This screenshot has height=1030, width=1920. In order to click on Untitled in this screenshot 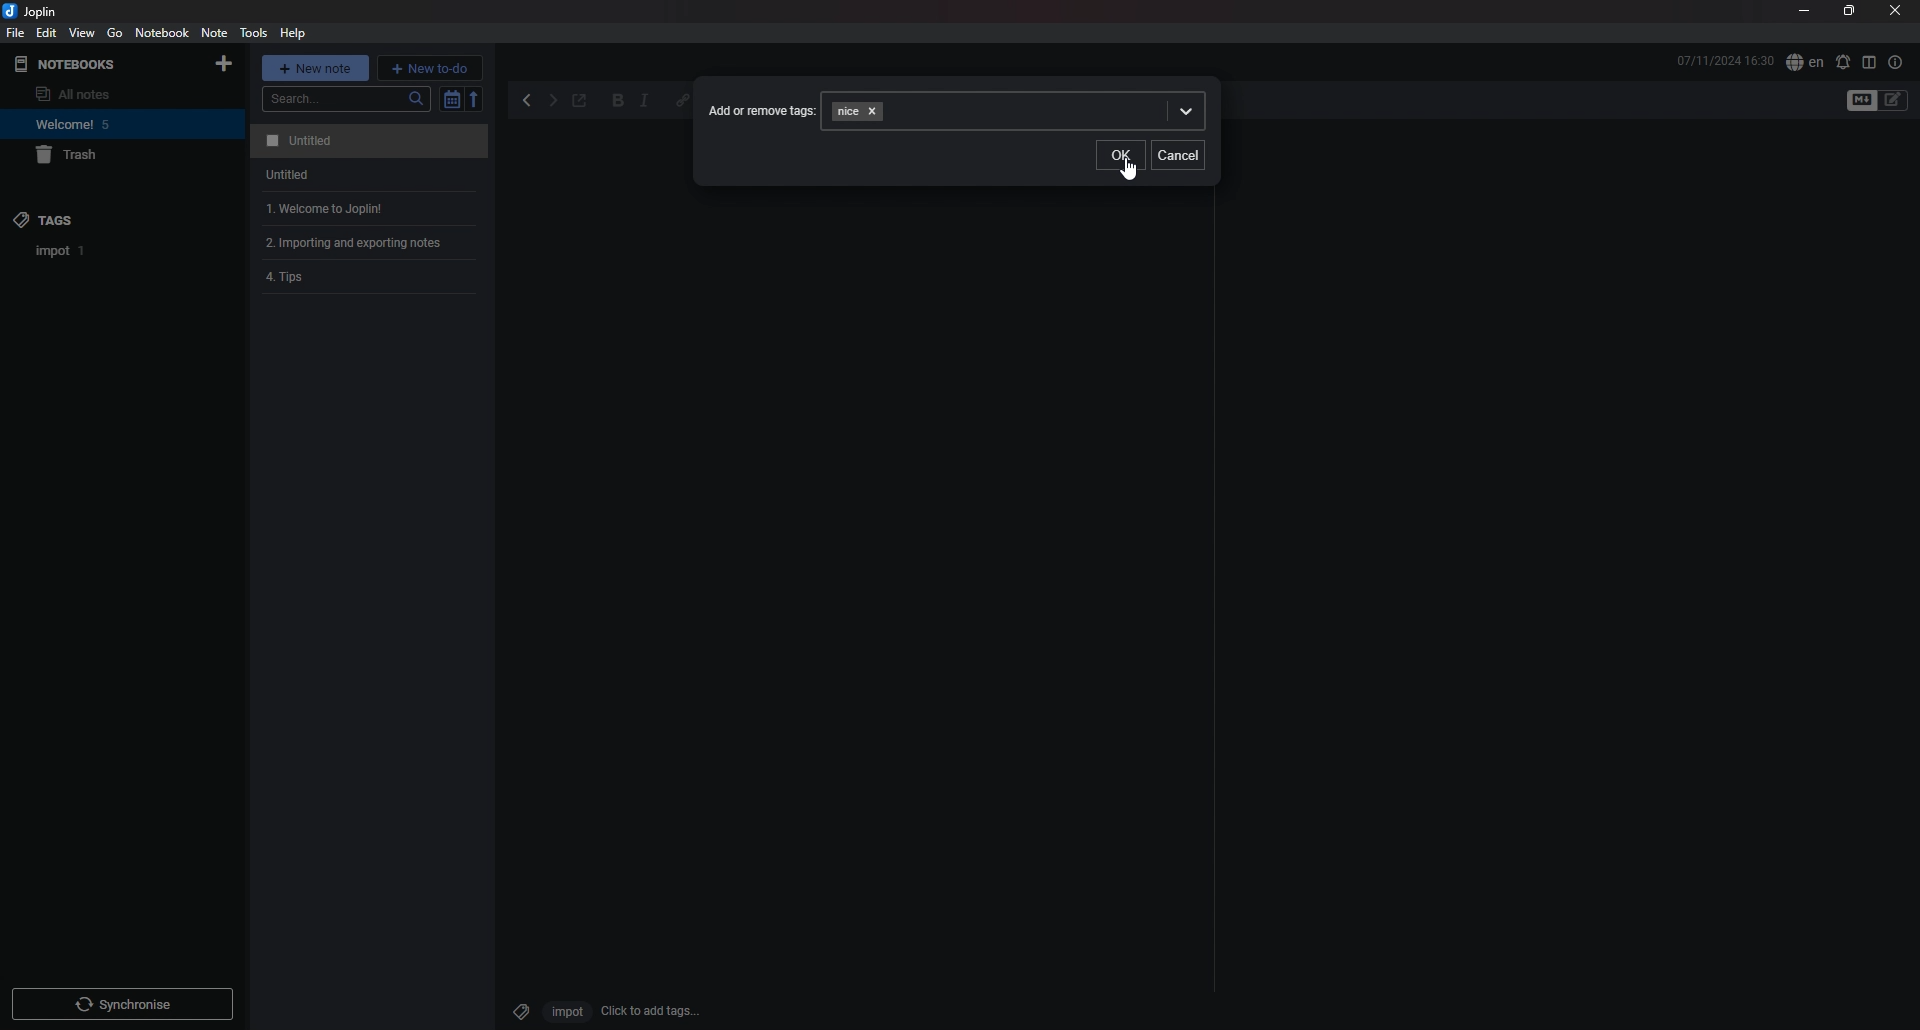, I will do `click(281, 177)`.